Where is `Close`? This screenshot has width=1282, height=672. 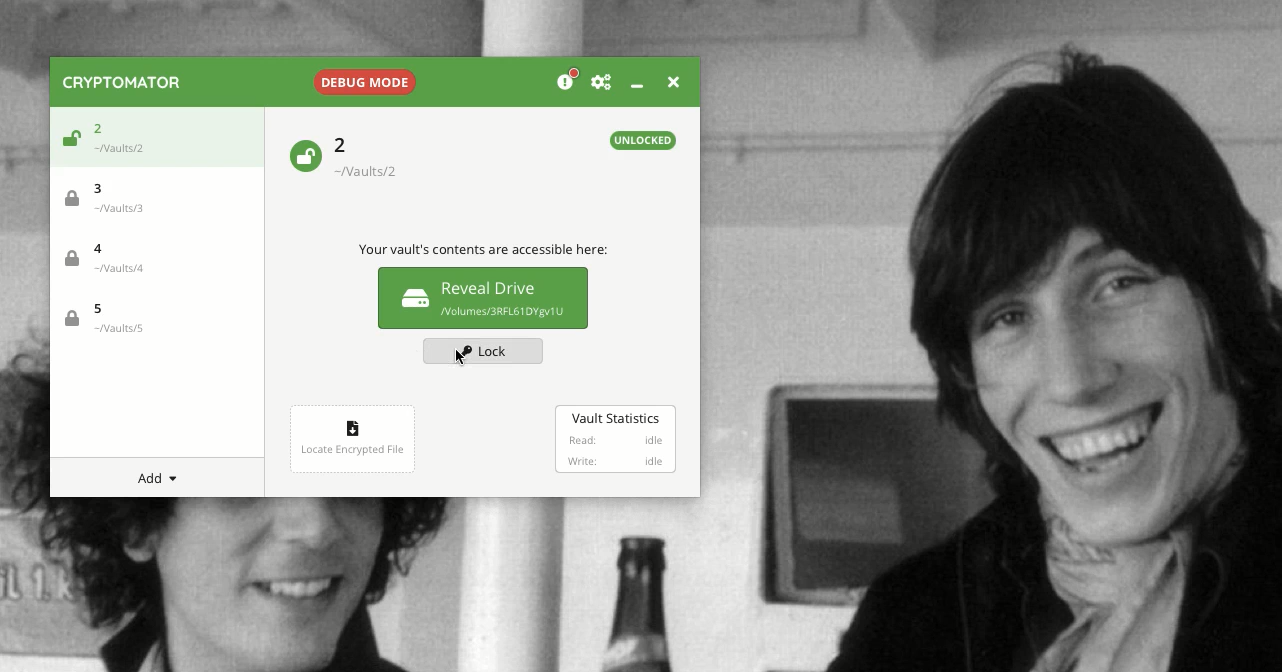 Close is located at coordinates (671, 80).